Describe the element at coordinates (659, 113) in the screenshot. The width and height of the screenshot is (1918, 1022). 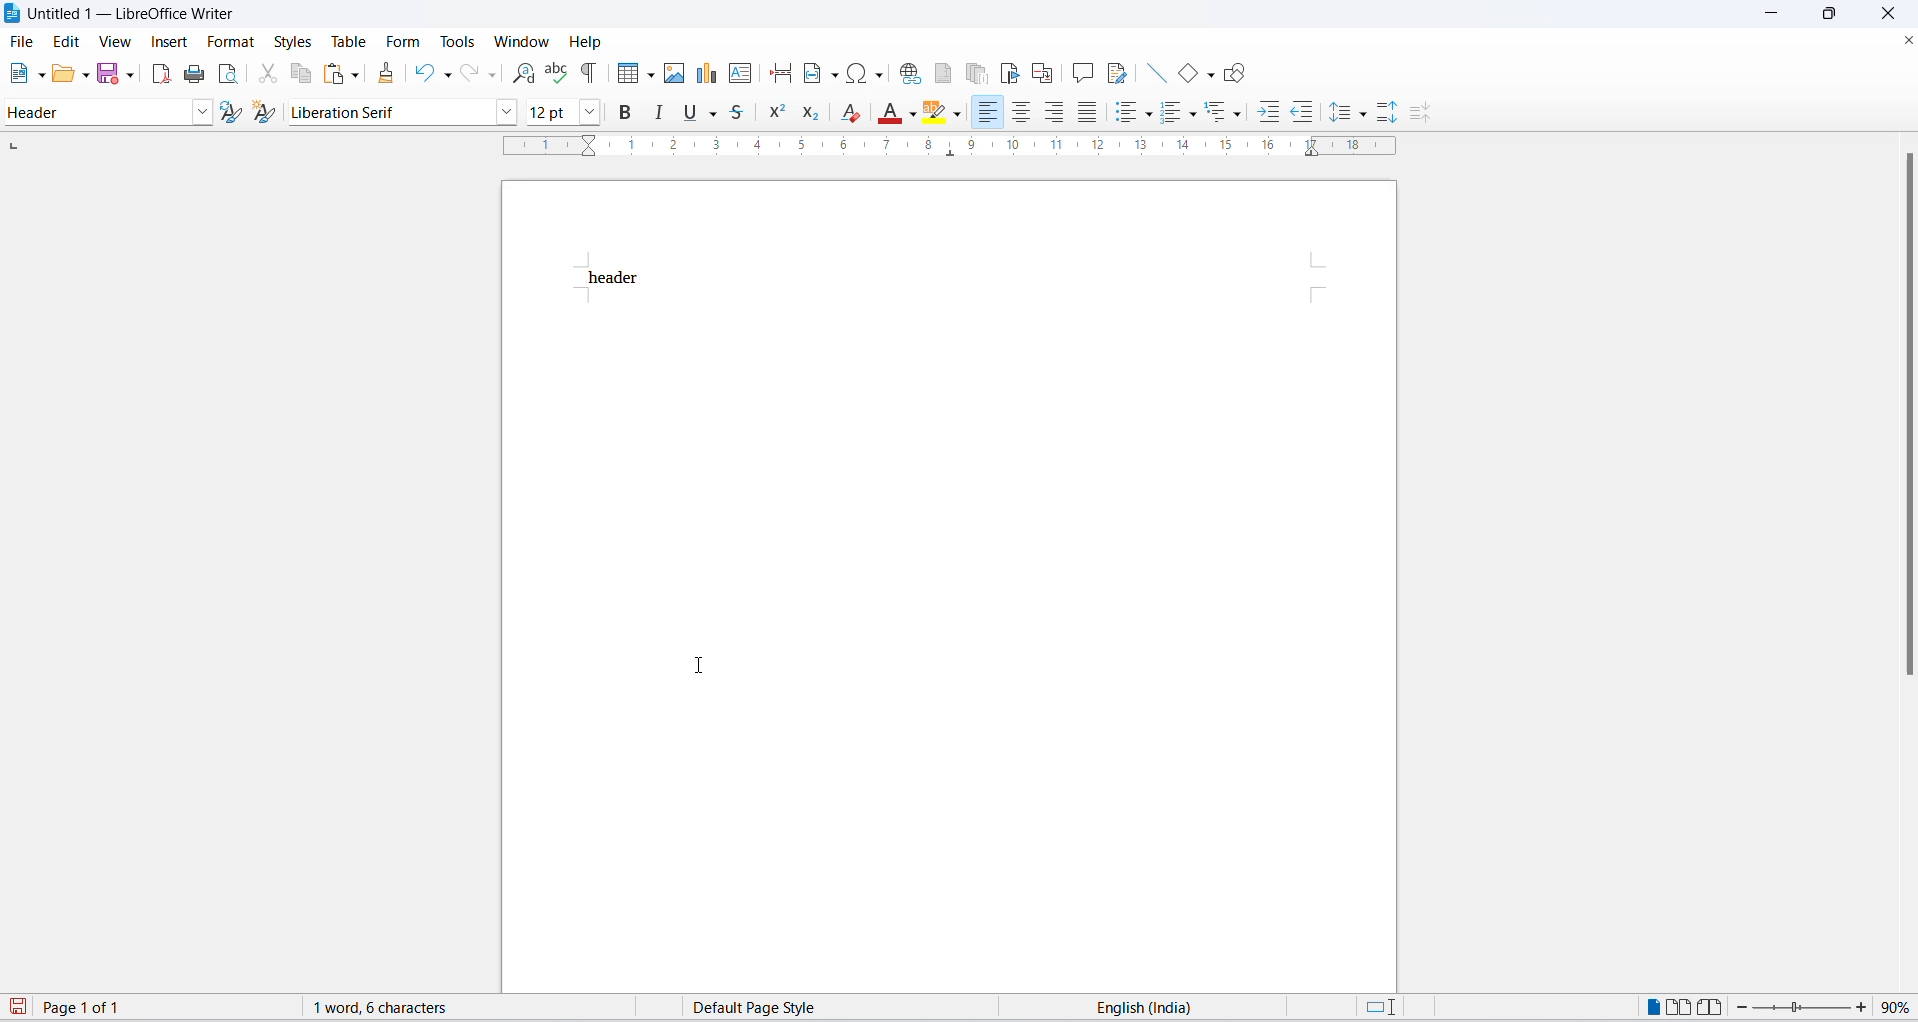
I see `italic` at that location.